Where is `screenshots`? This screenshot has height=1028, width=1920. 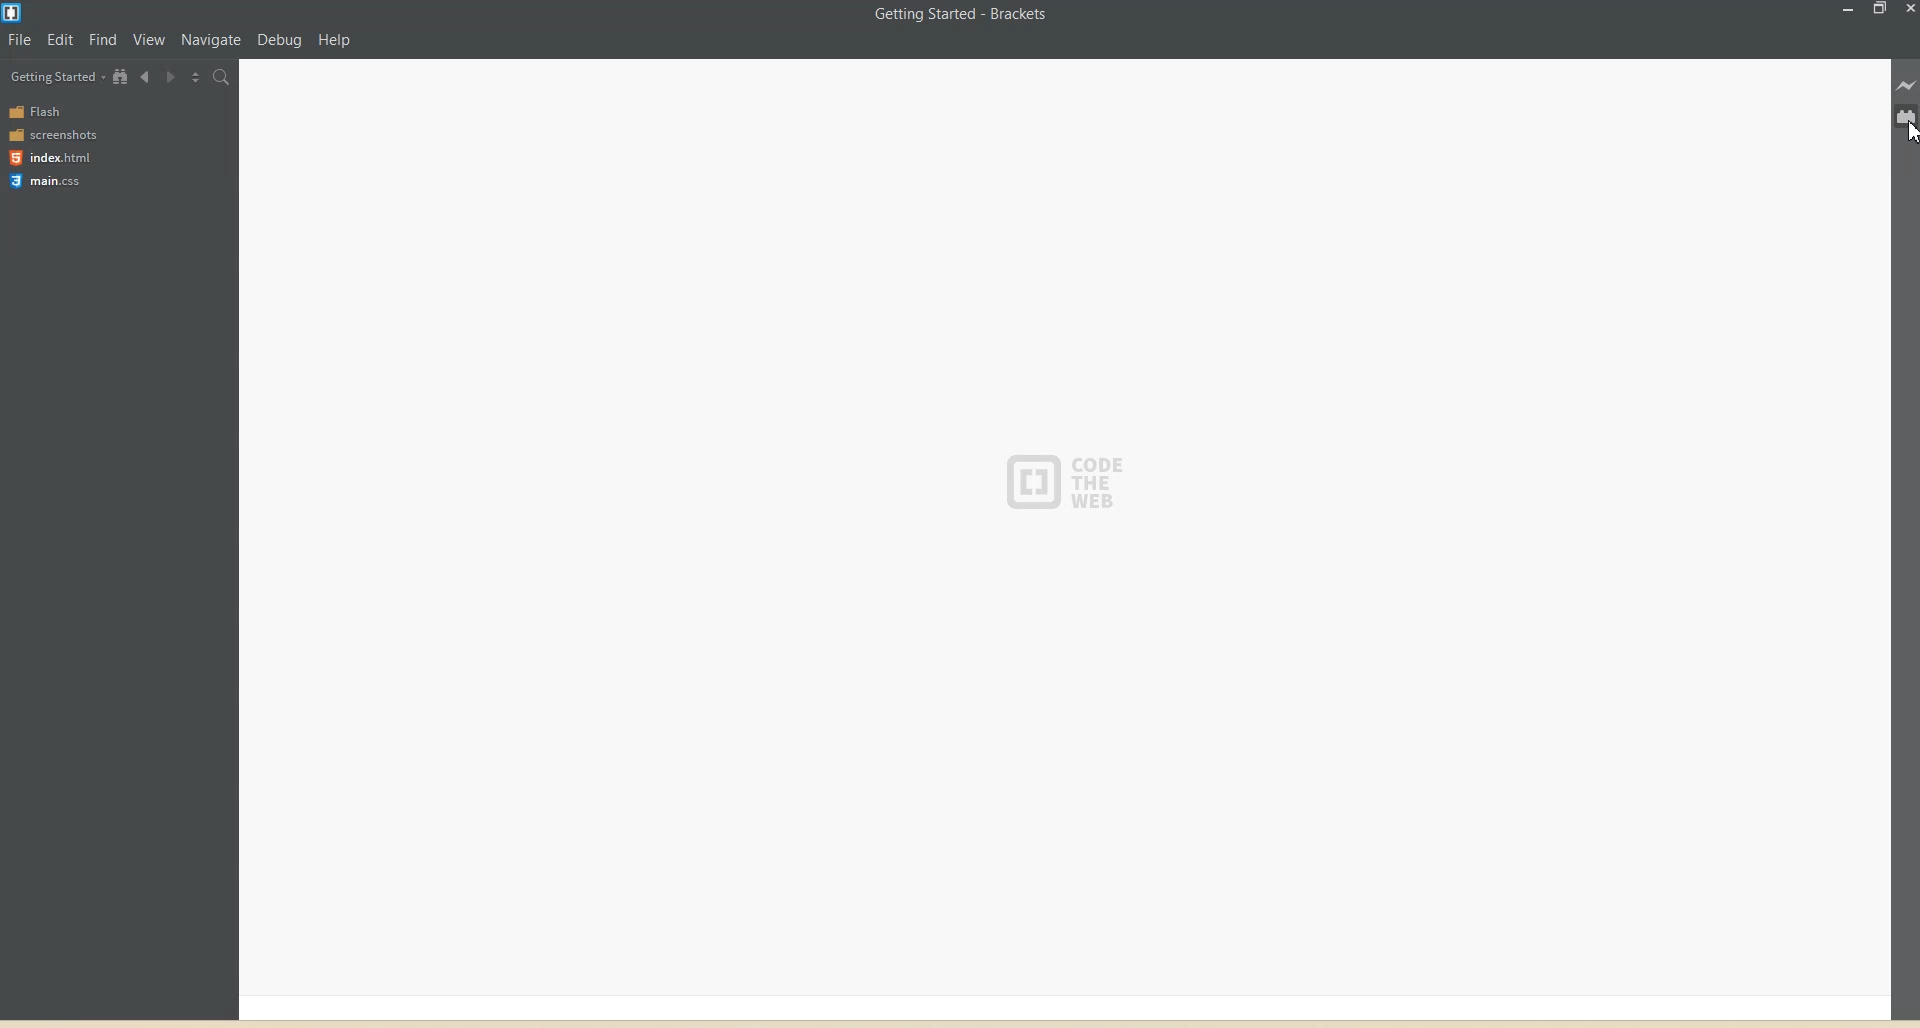
screenshots is located at coordinates (55, 133).